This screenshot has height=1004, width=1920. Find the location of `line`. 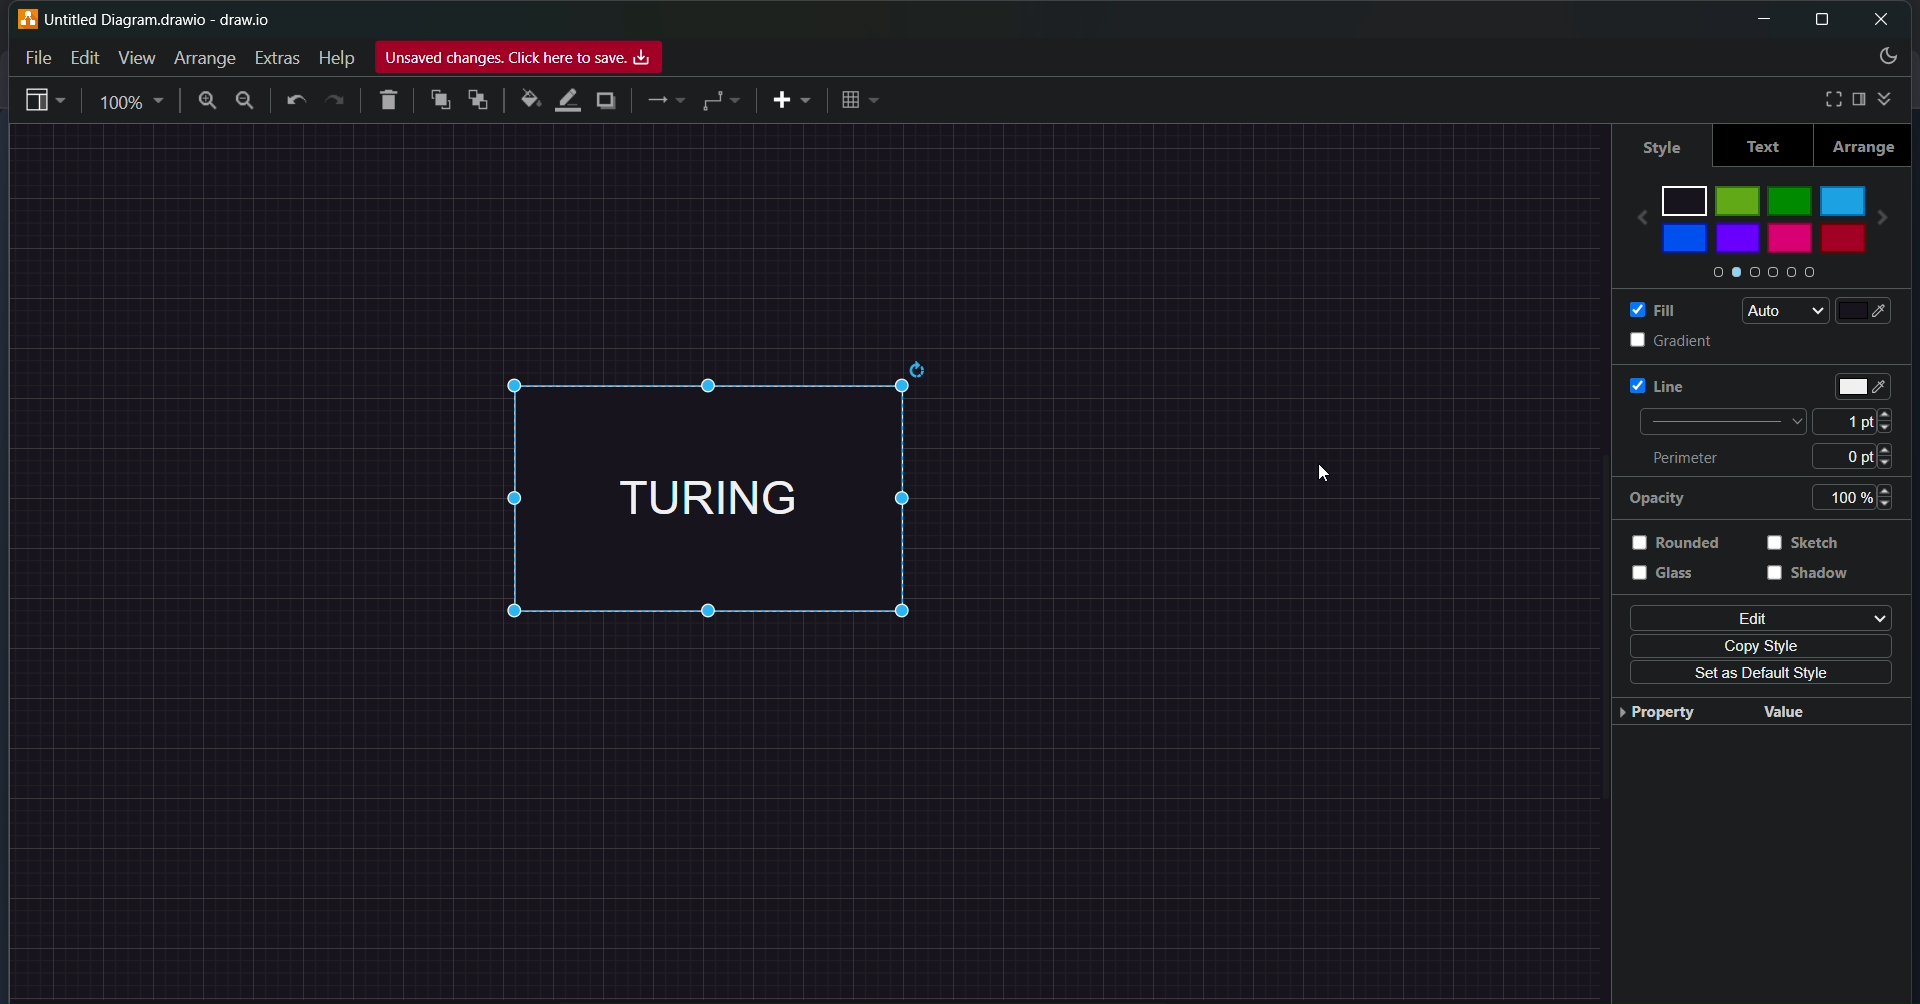

line is located at coordinates (1646, 383).